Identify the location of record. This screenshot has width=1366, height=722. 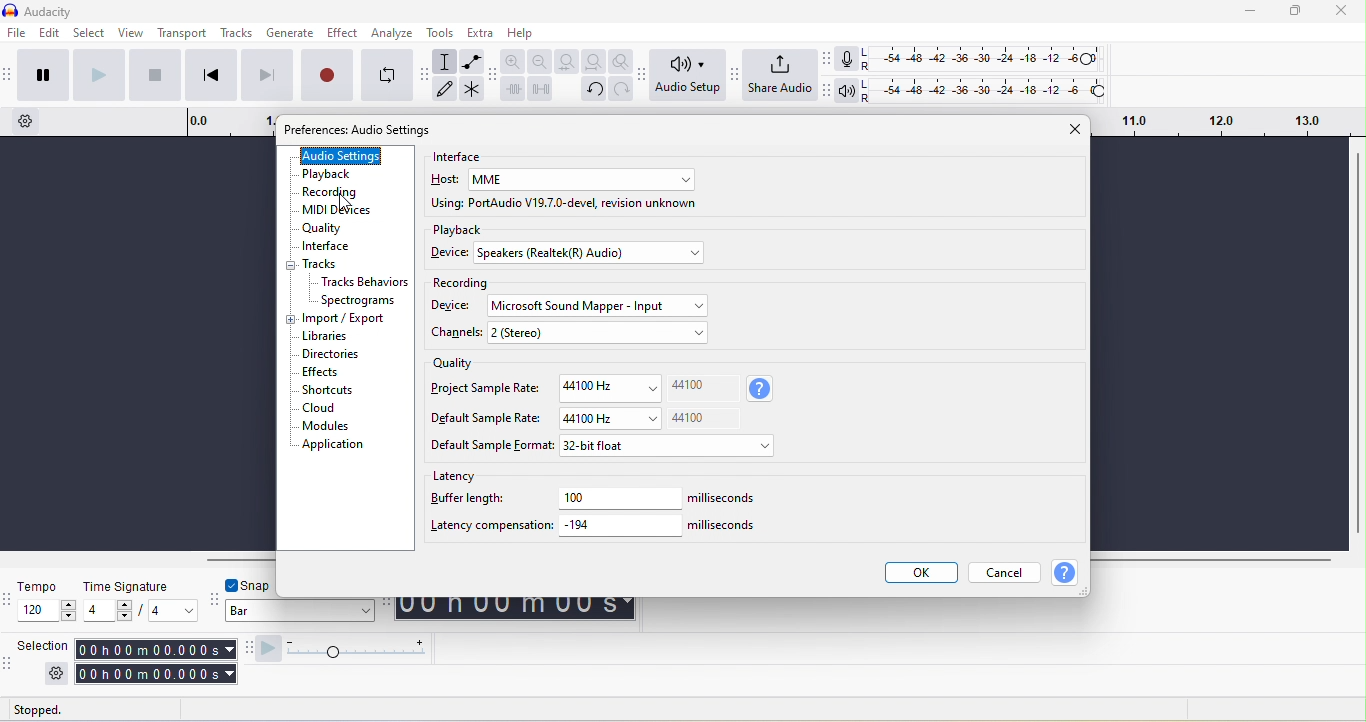
(327, 75).